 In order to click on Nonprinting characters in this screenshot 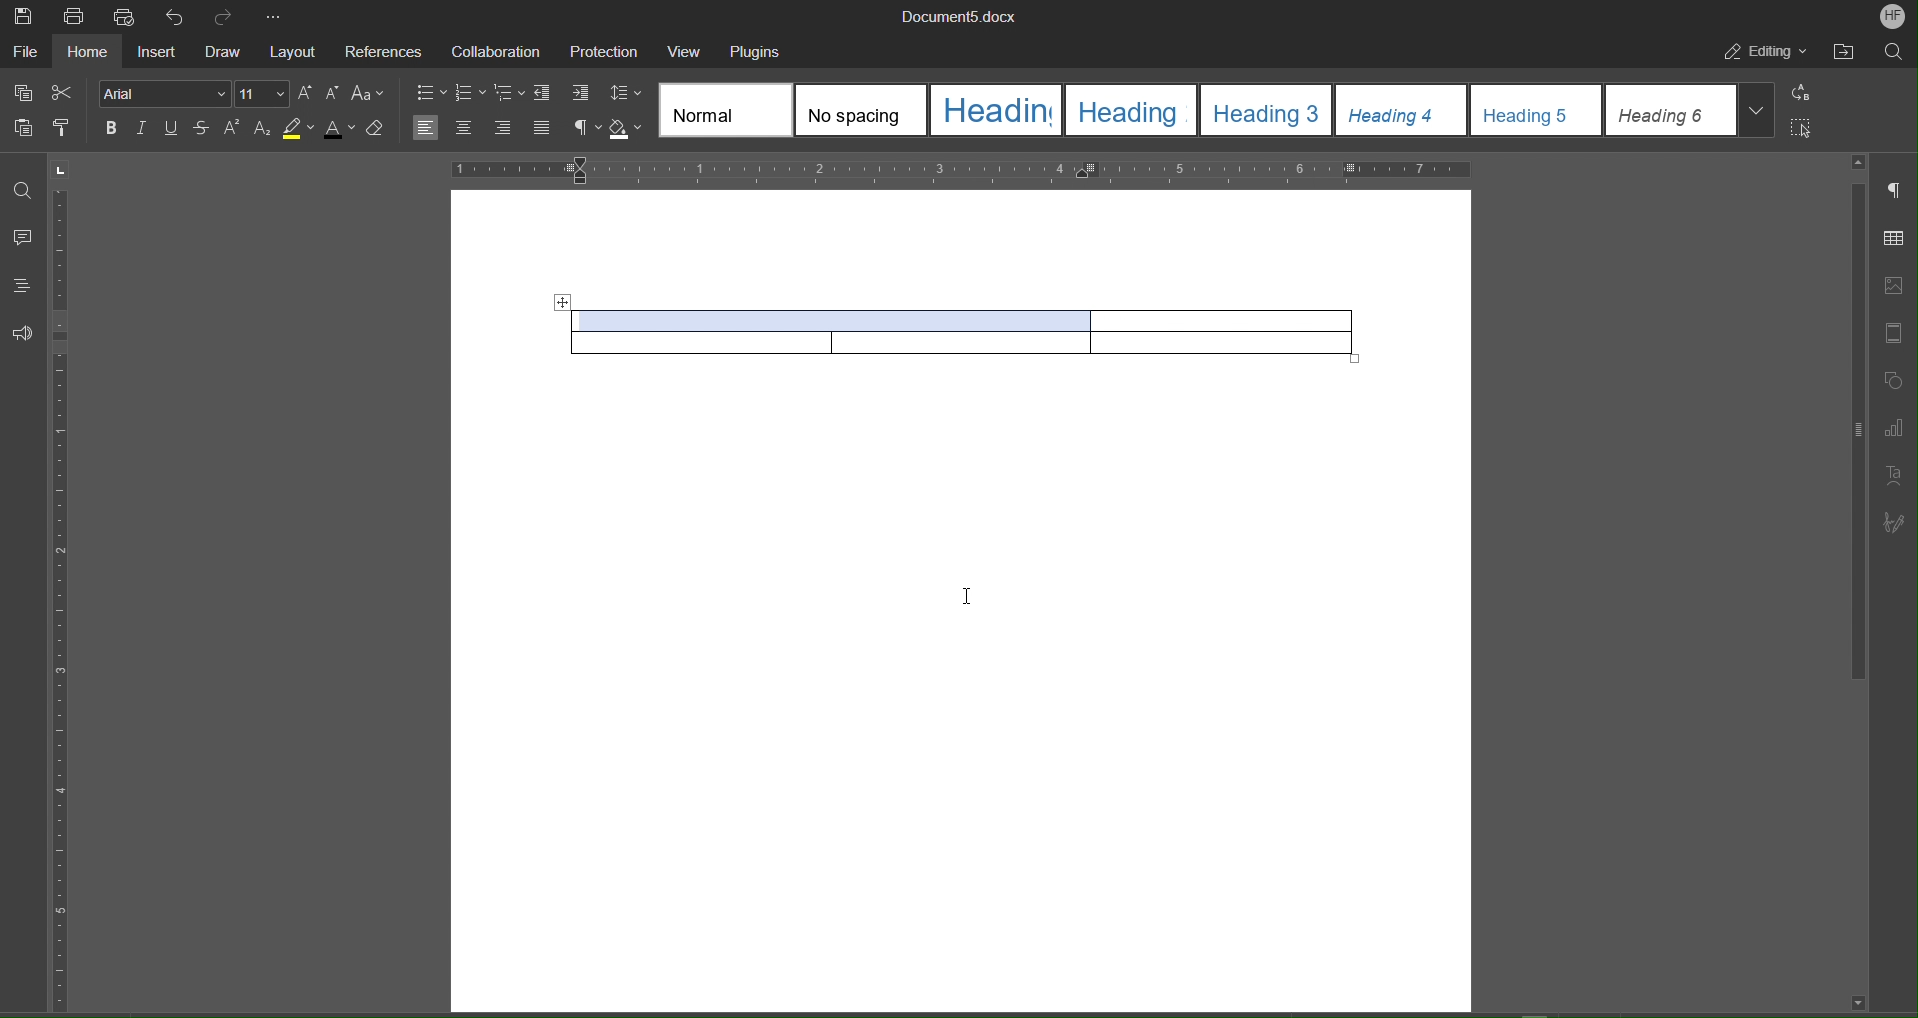, I will do `click(586, 129)`.